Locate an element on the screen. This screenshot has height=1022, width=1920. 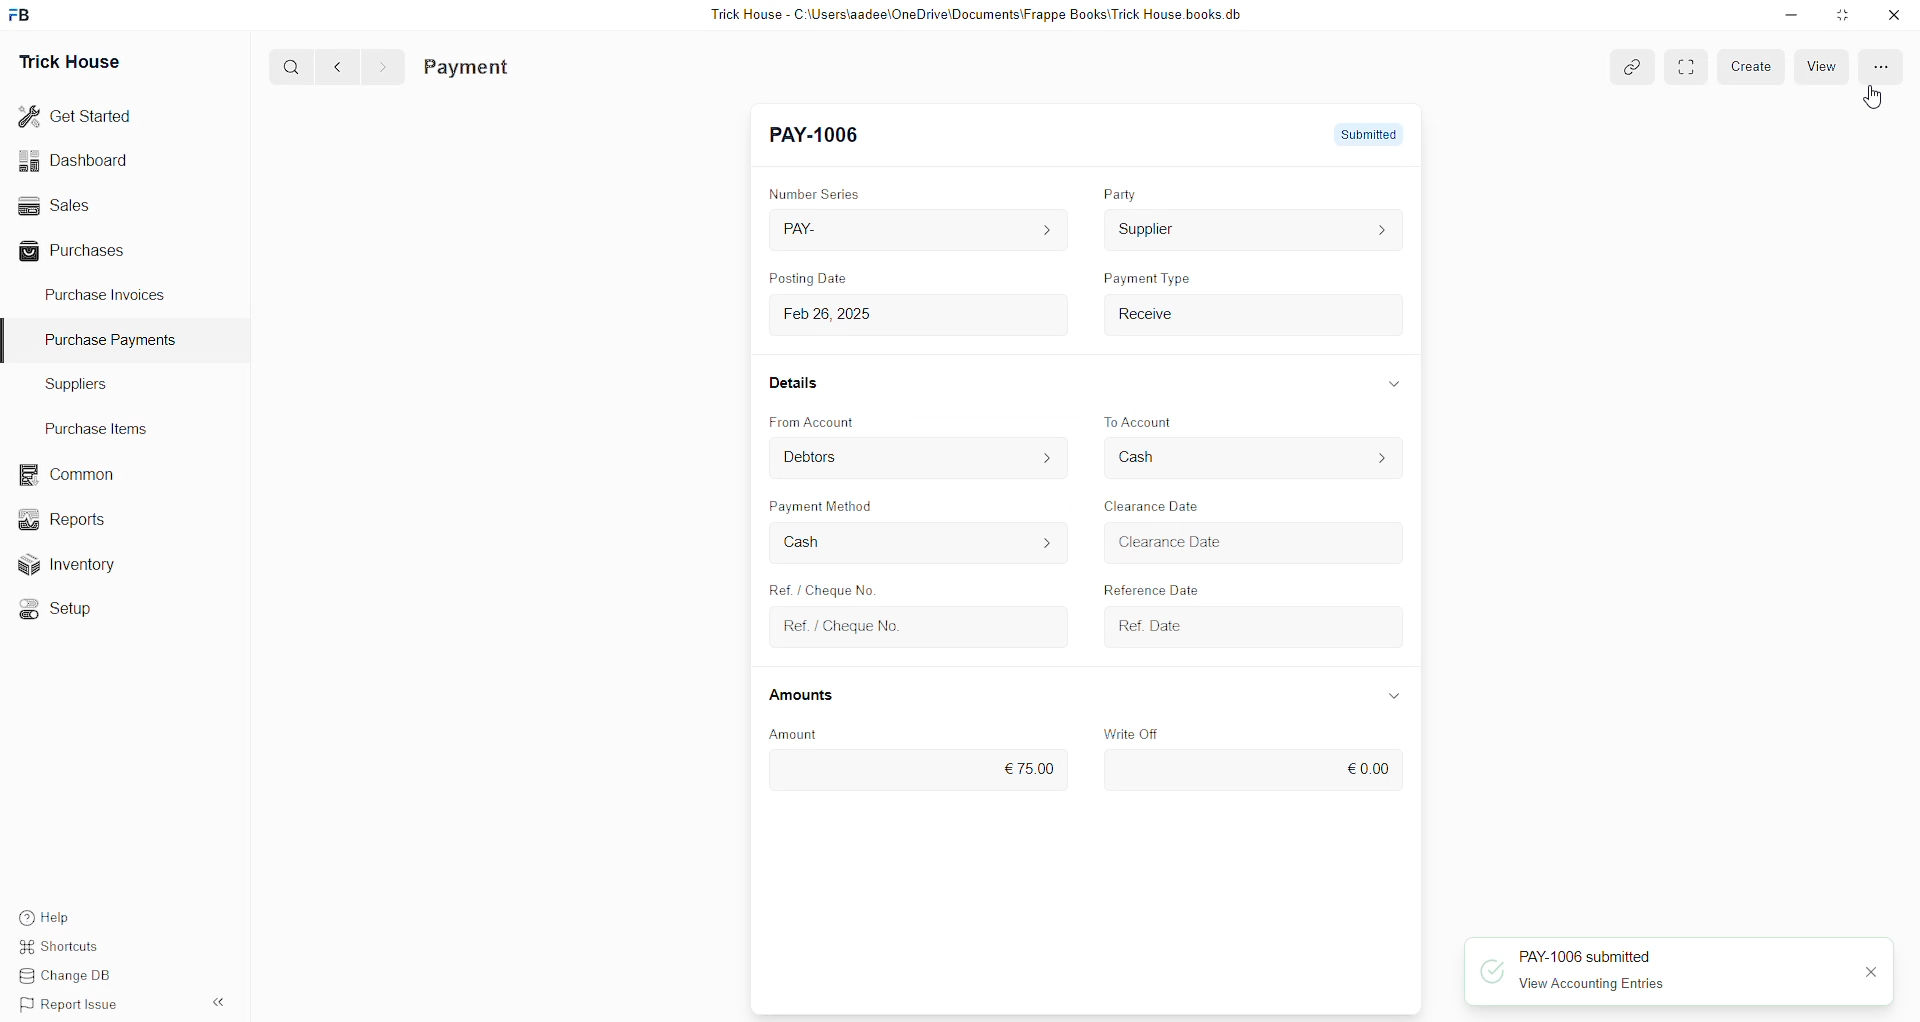
create is located at coordinates (1752, 67).